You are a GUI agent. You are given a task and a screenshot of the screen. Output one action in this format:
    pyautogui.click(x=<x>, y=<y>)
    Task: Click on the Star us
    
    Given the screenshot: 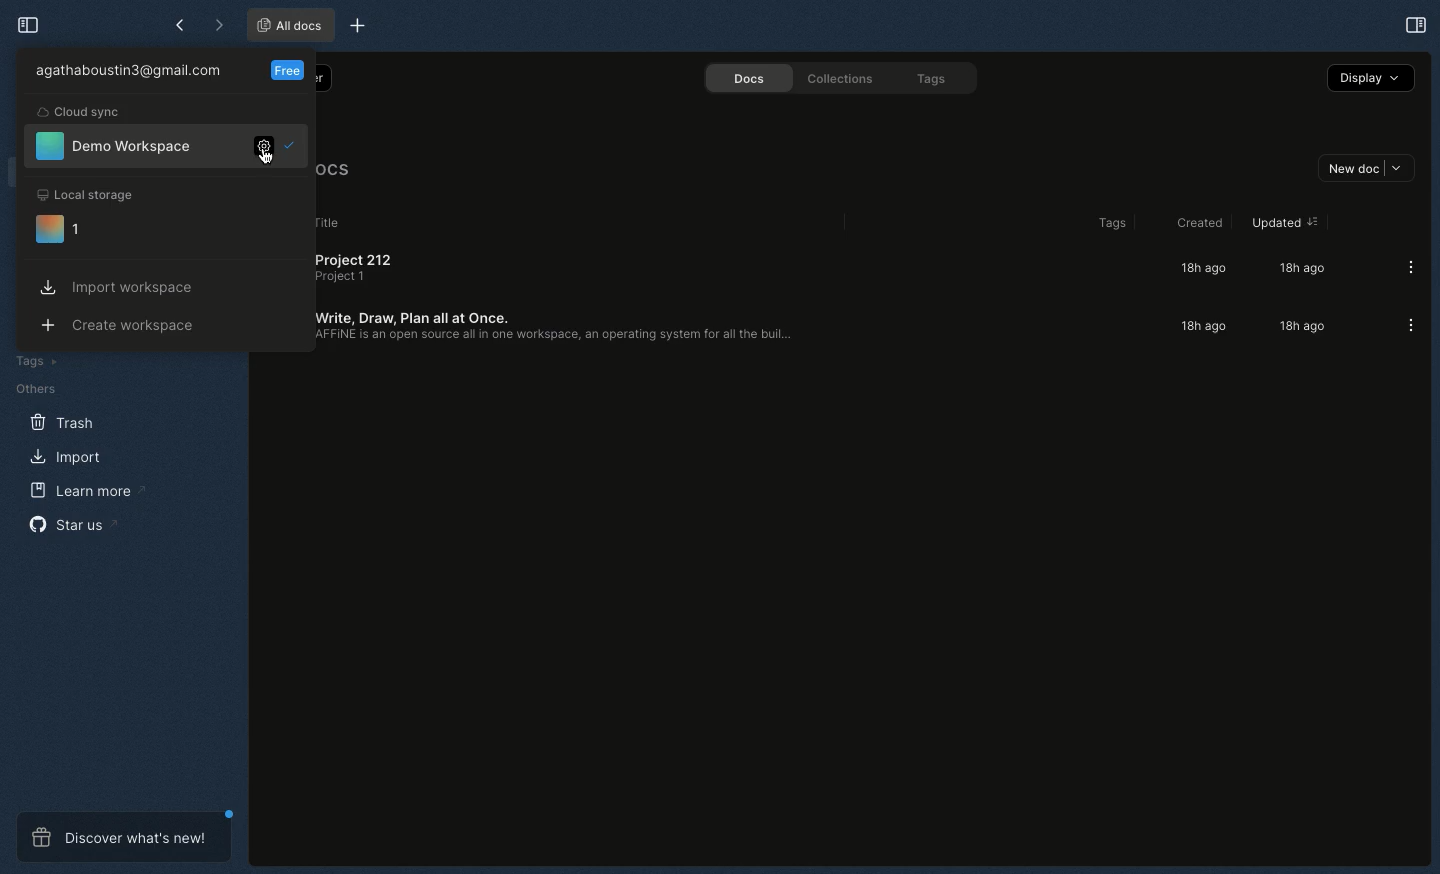 What is the action you would take?
    pyautogui.click(x=72, y=524)
    